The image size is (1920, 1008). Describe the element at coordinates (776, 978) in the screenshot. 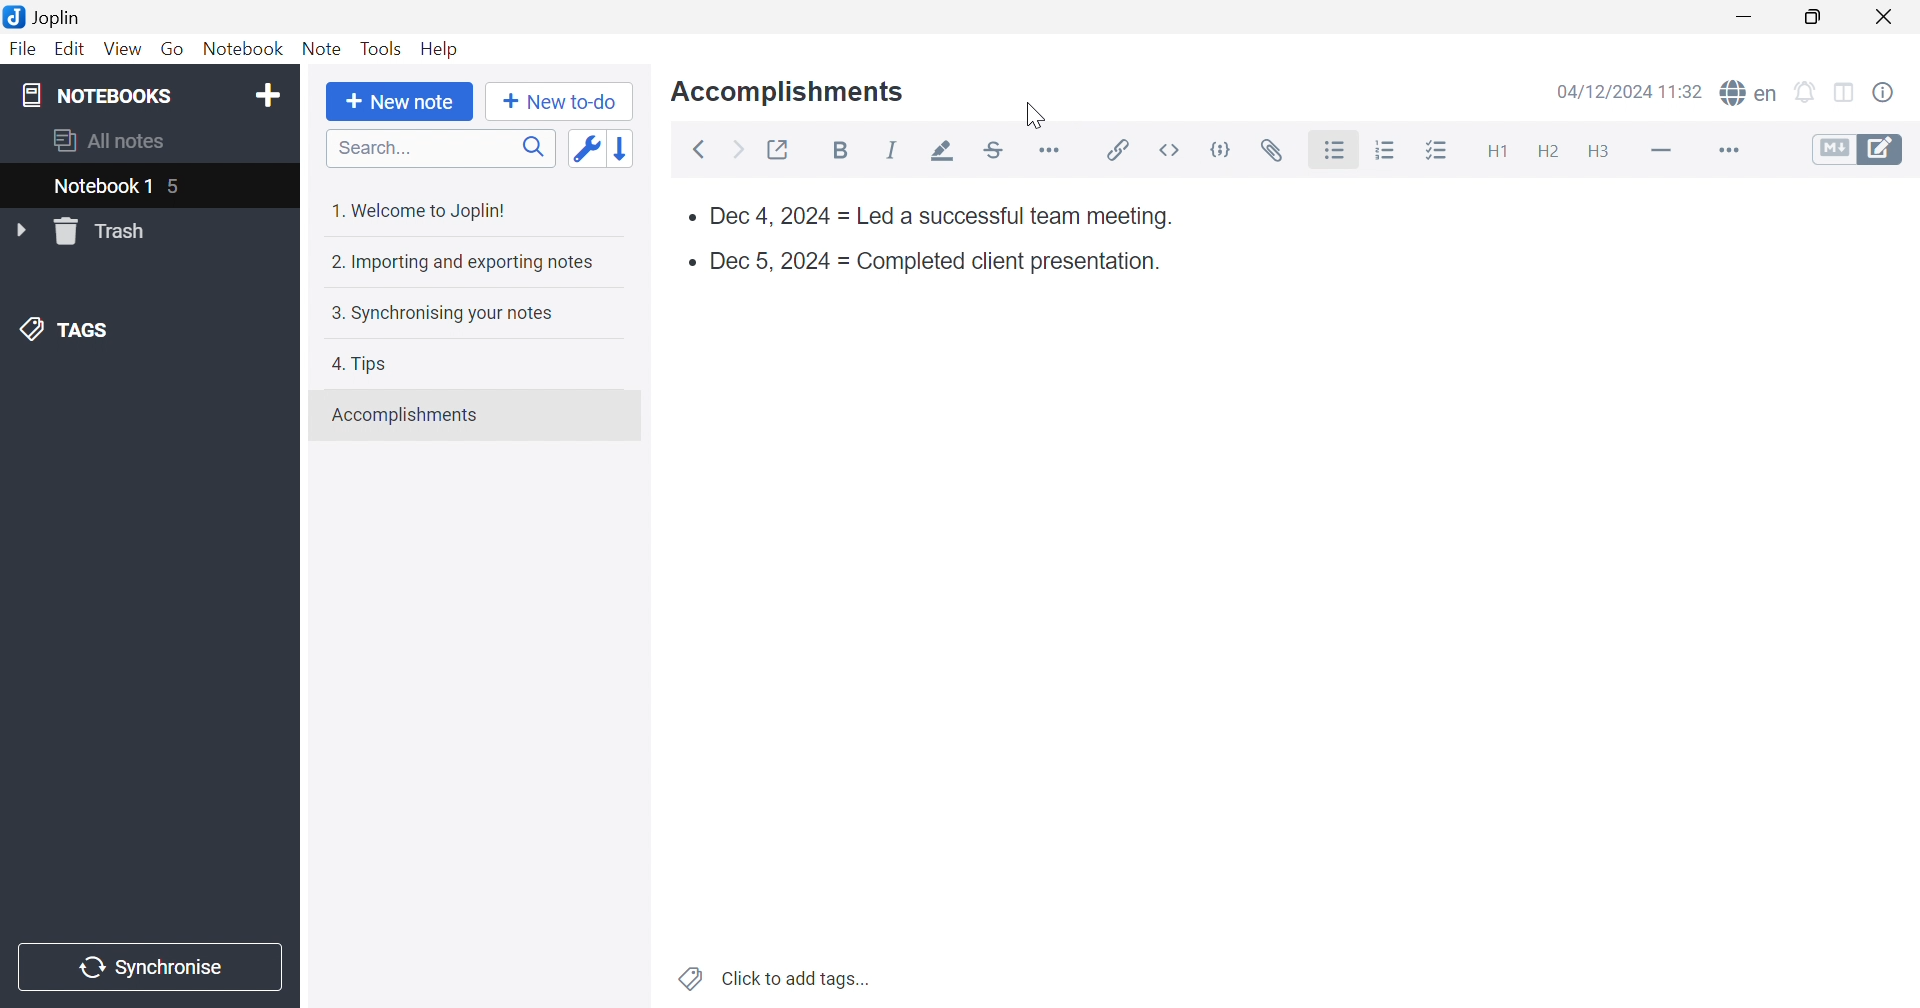

I see `Click to add tags...` at that location.